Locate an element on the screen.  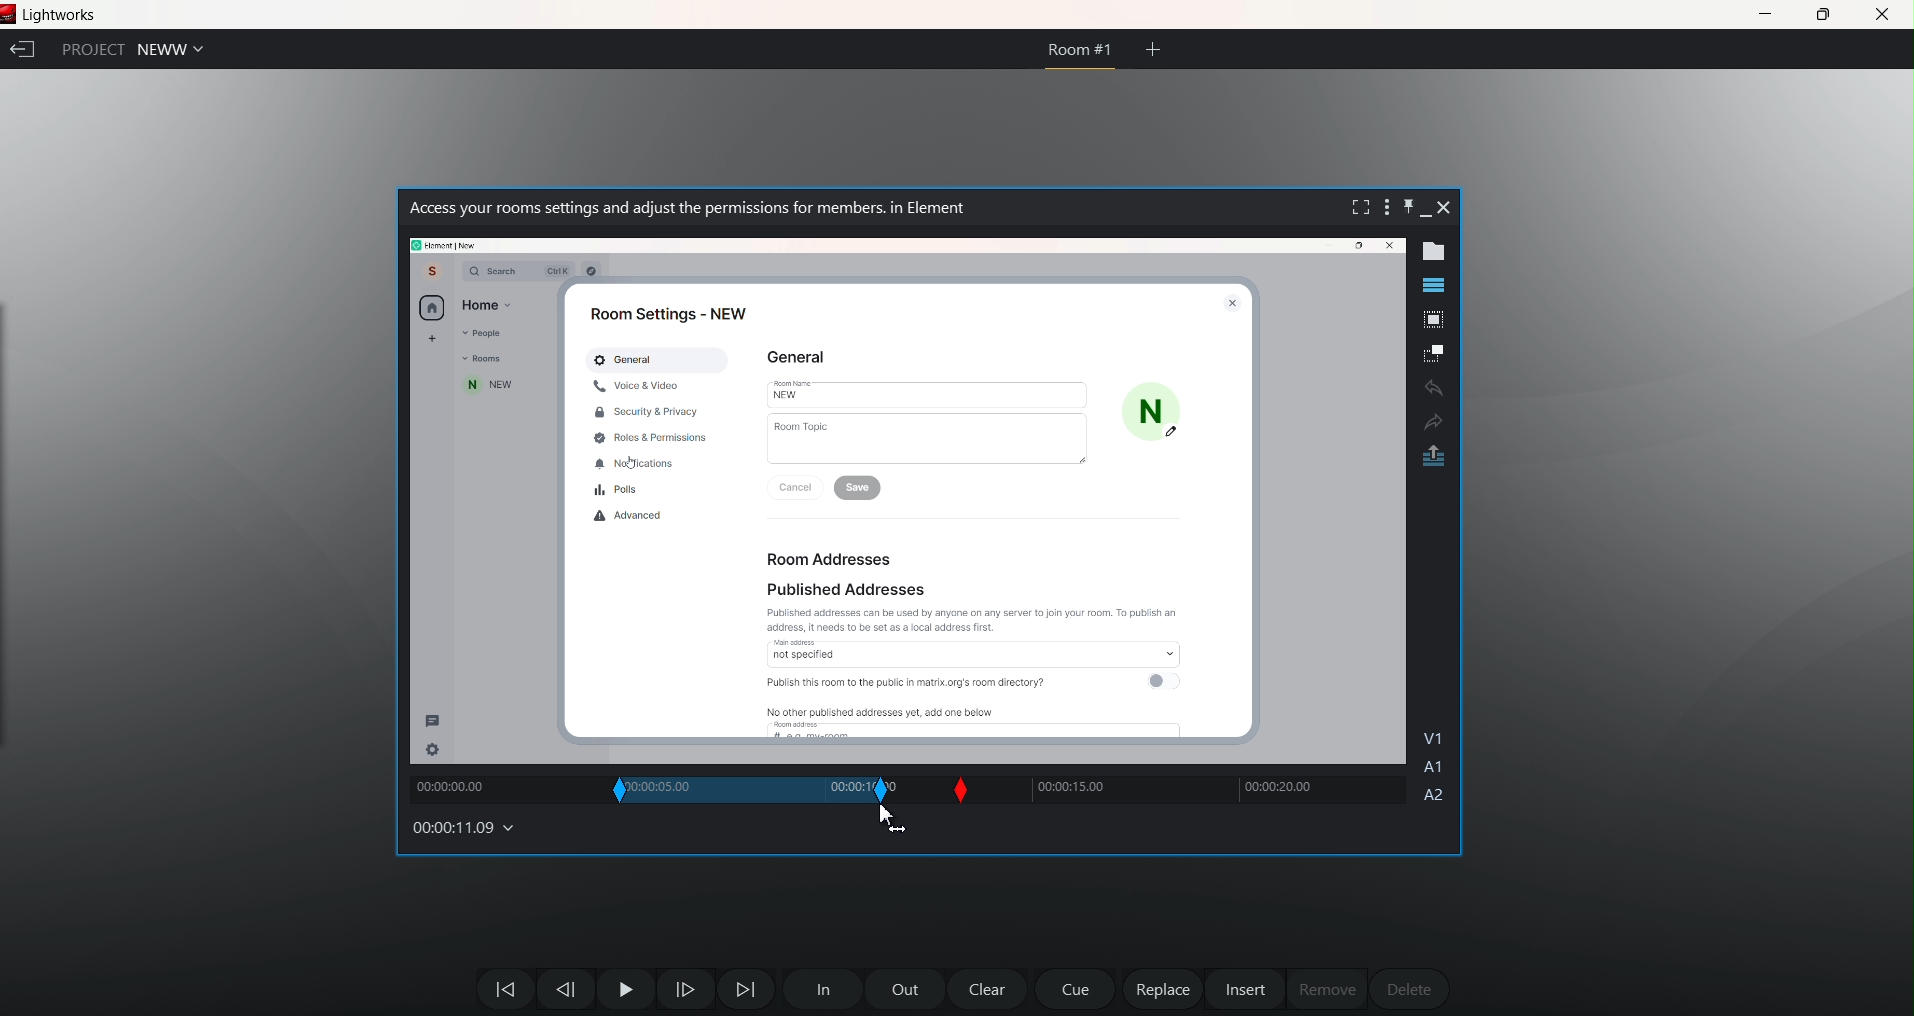
Cancel is located at coordinates (798, 485).